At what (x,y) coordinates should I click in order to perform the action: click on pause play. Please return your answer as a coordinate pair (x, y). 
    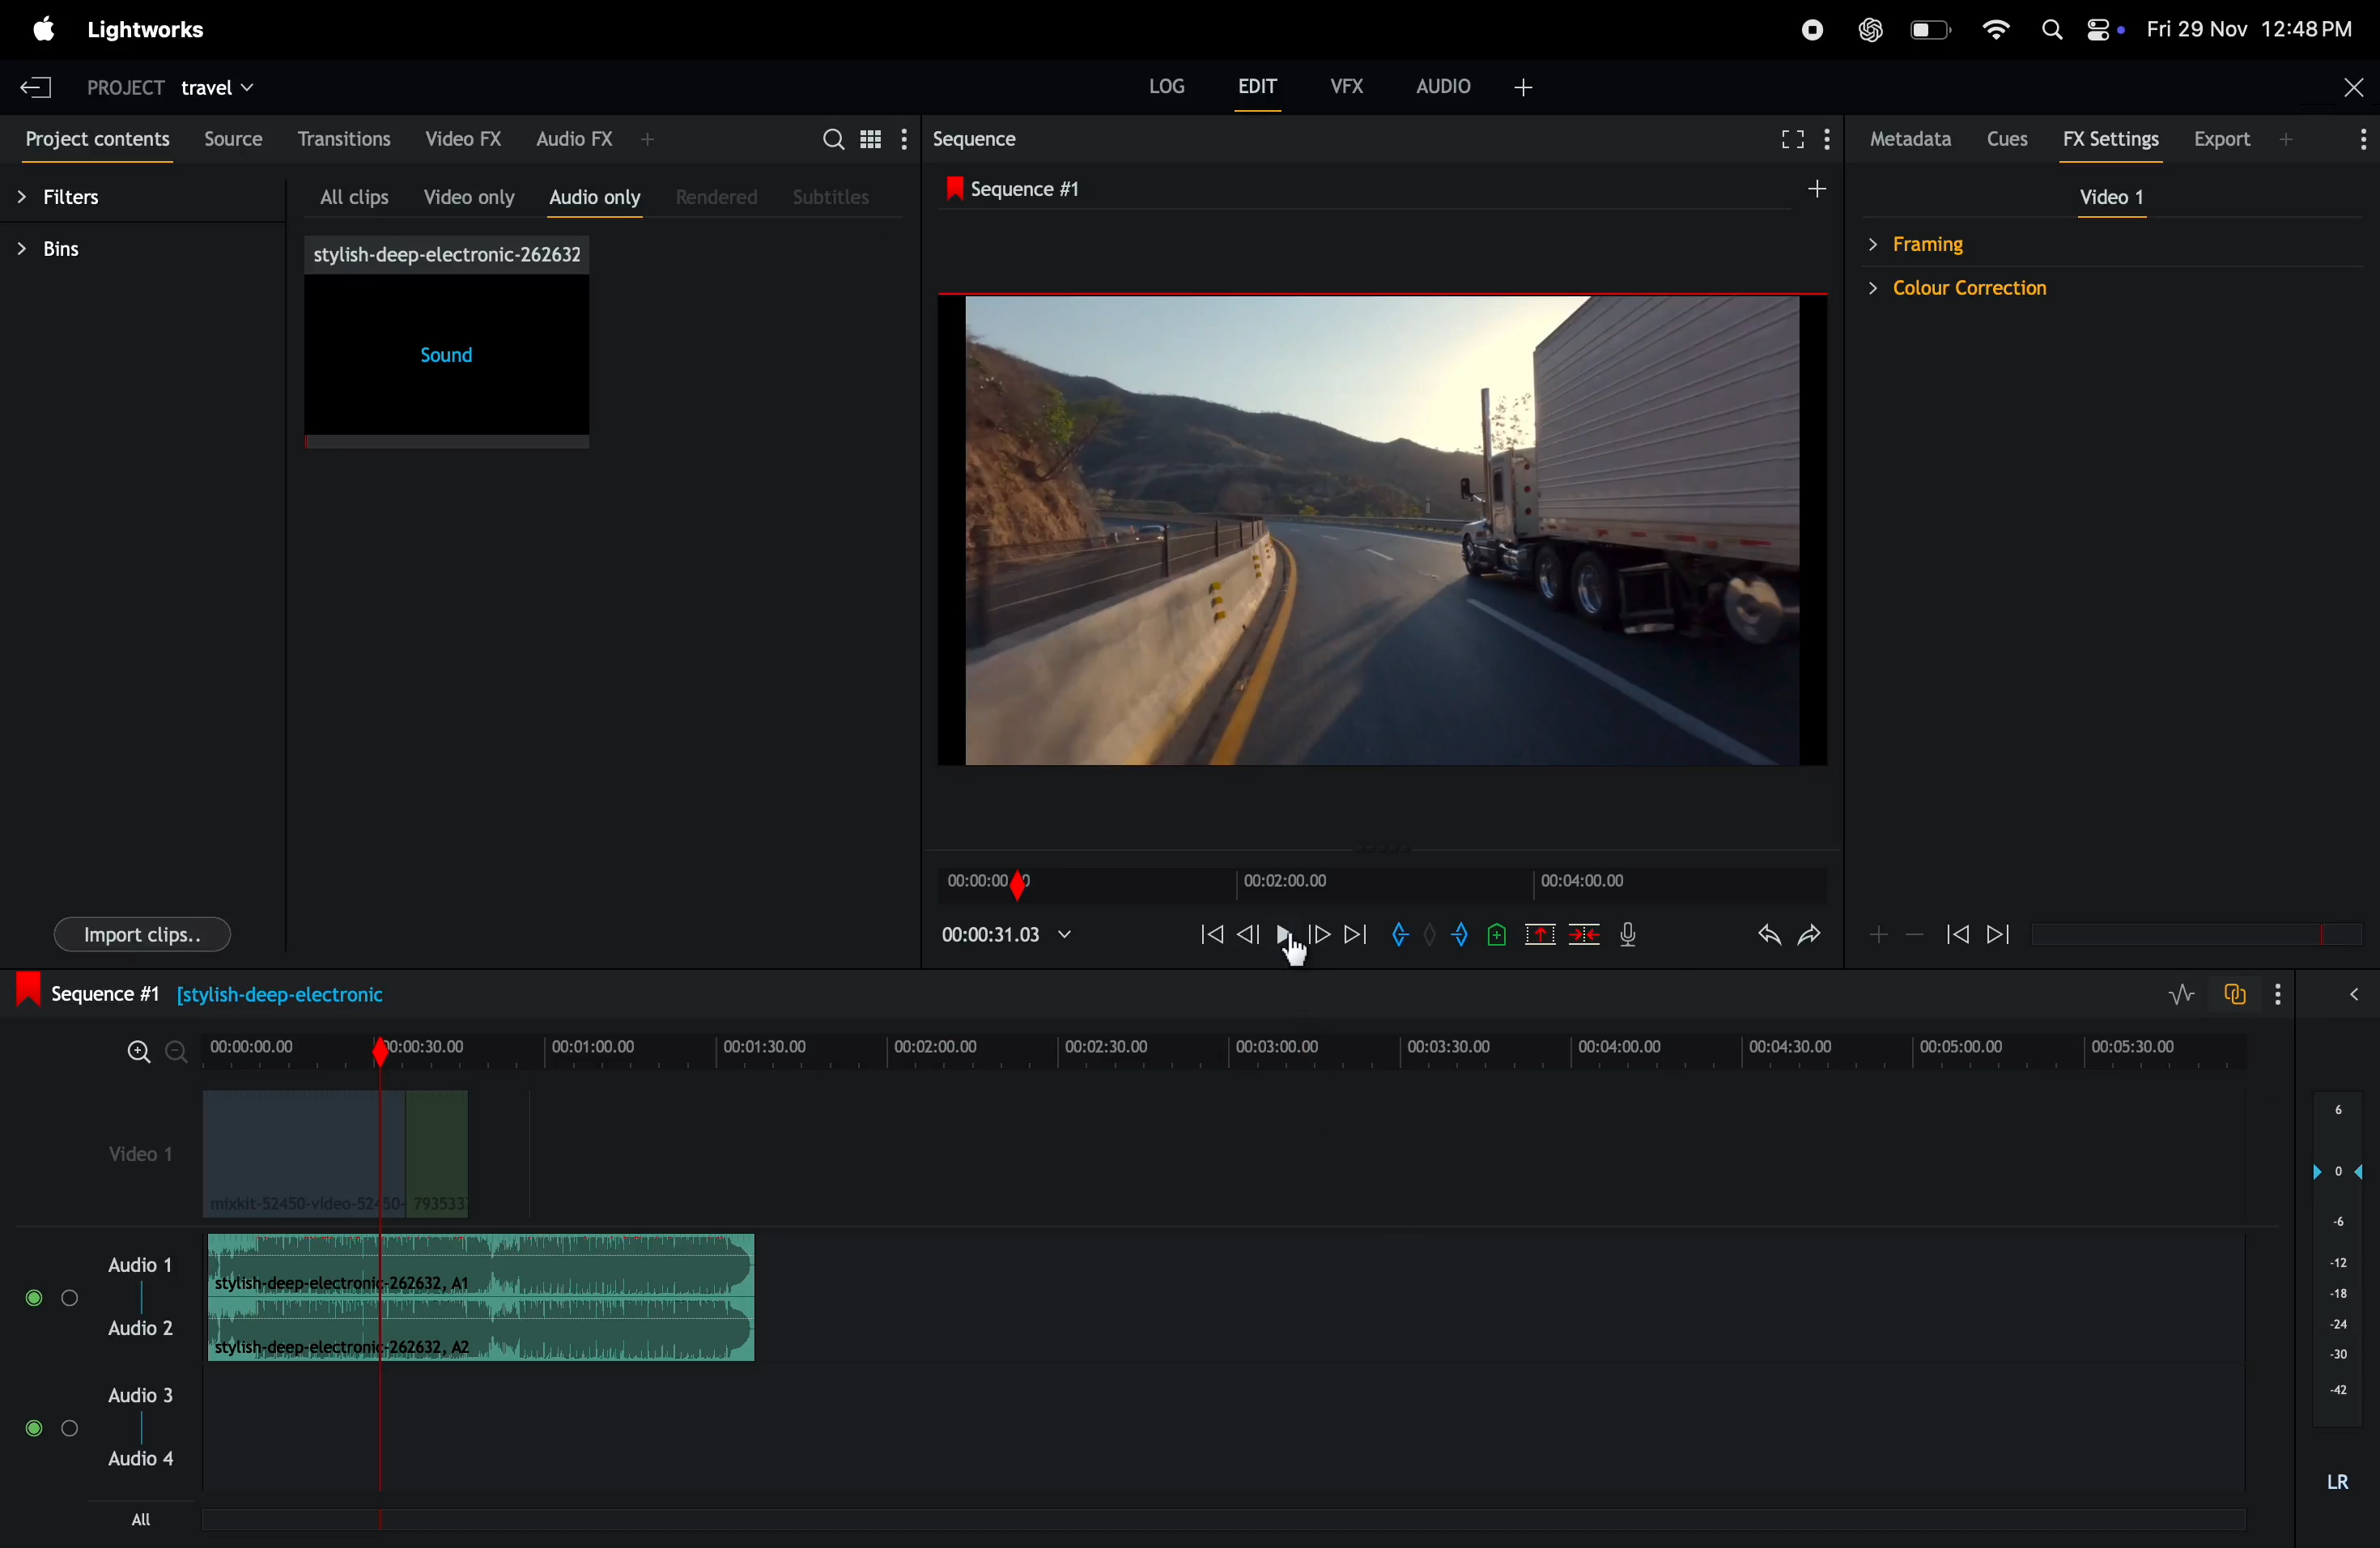
    Looking at the image, I should click on (1283, 935).